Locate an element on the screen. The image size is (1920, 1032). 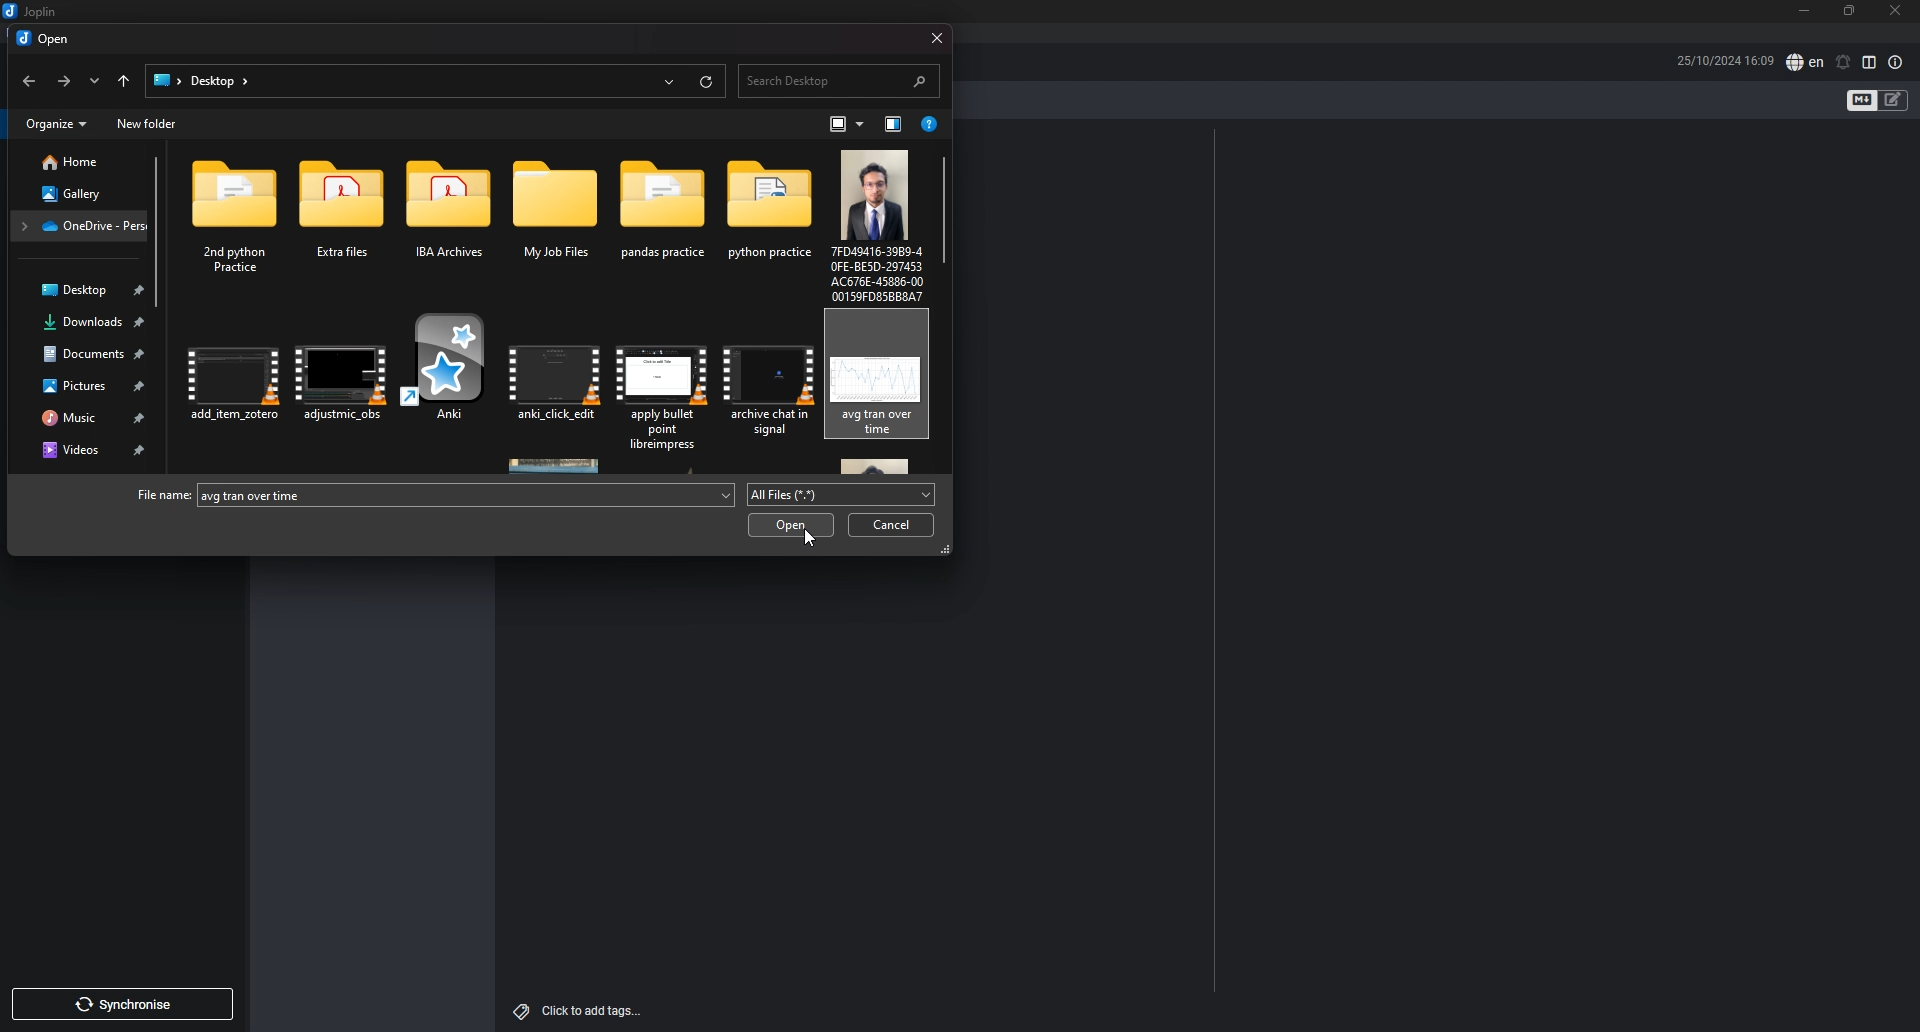
joplin is located at coordinates (33, 11).